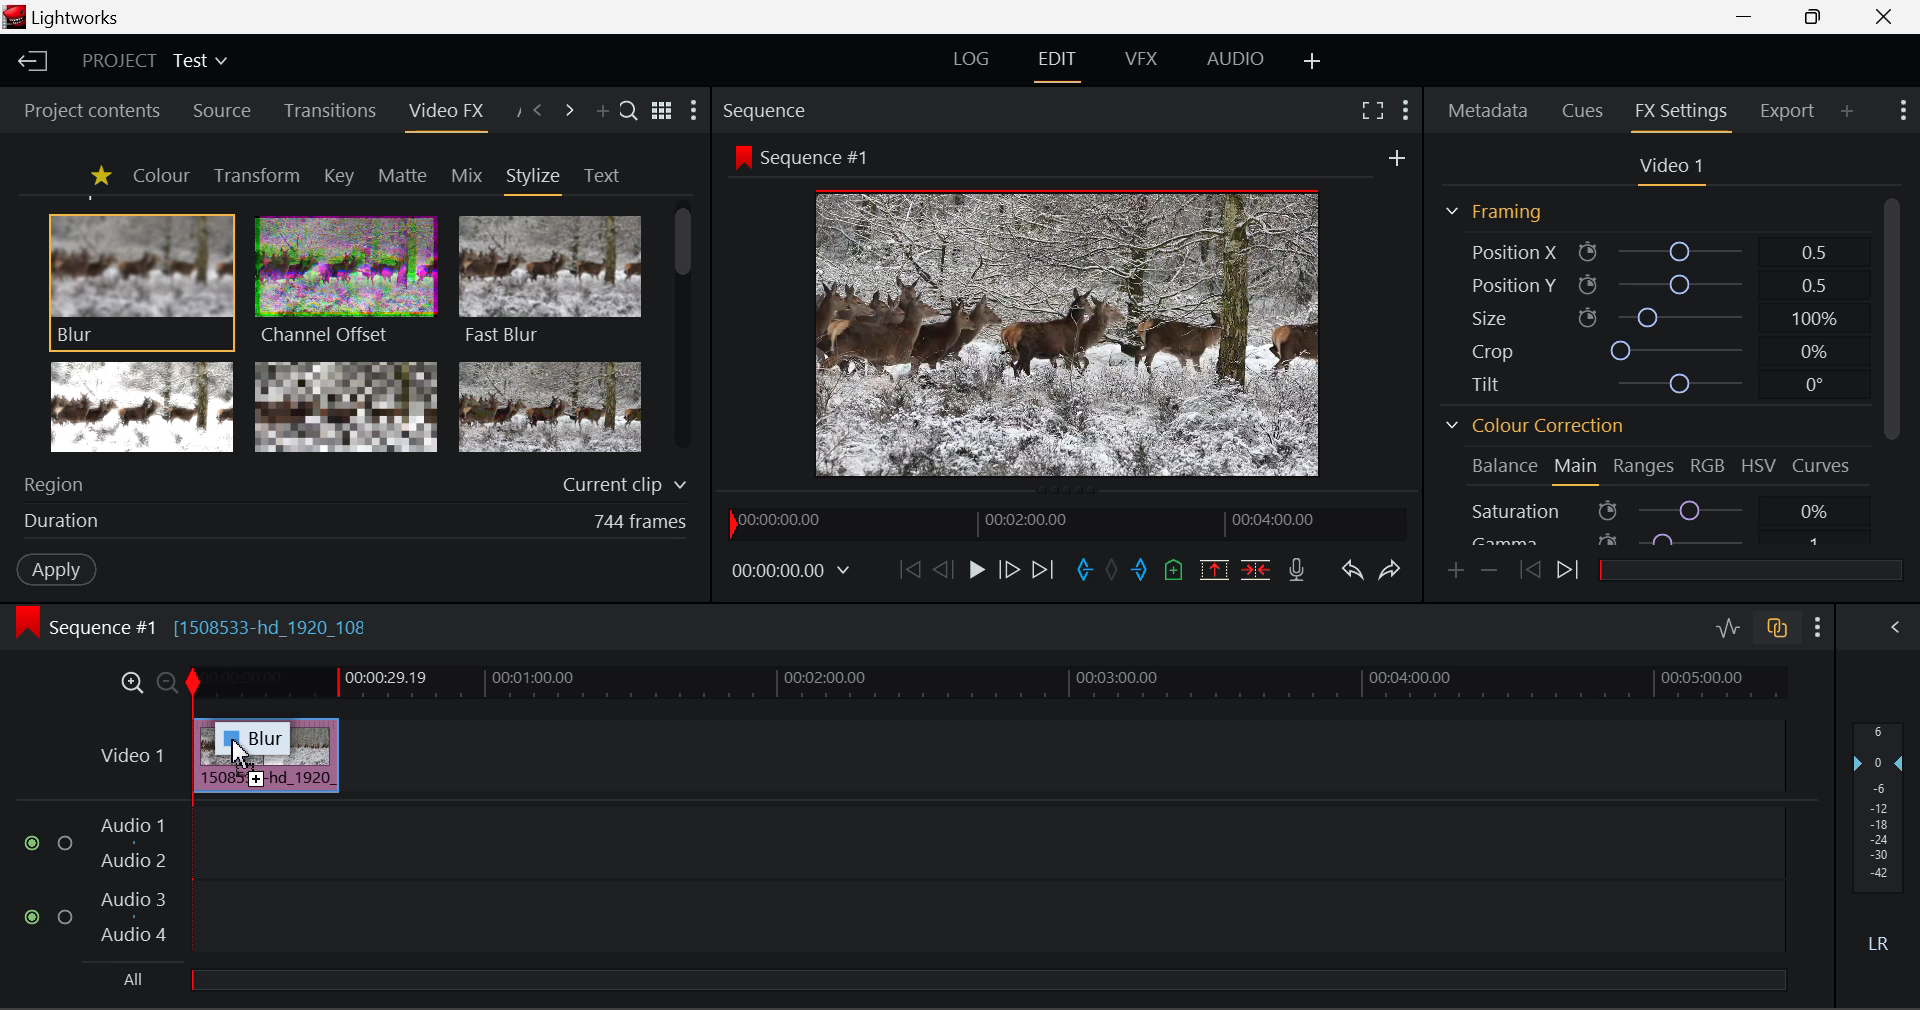  What do you see at coordinates (604, 174) in the screenshot?
I see `Text Panel Open` at bounding box center [604, 174].